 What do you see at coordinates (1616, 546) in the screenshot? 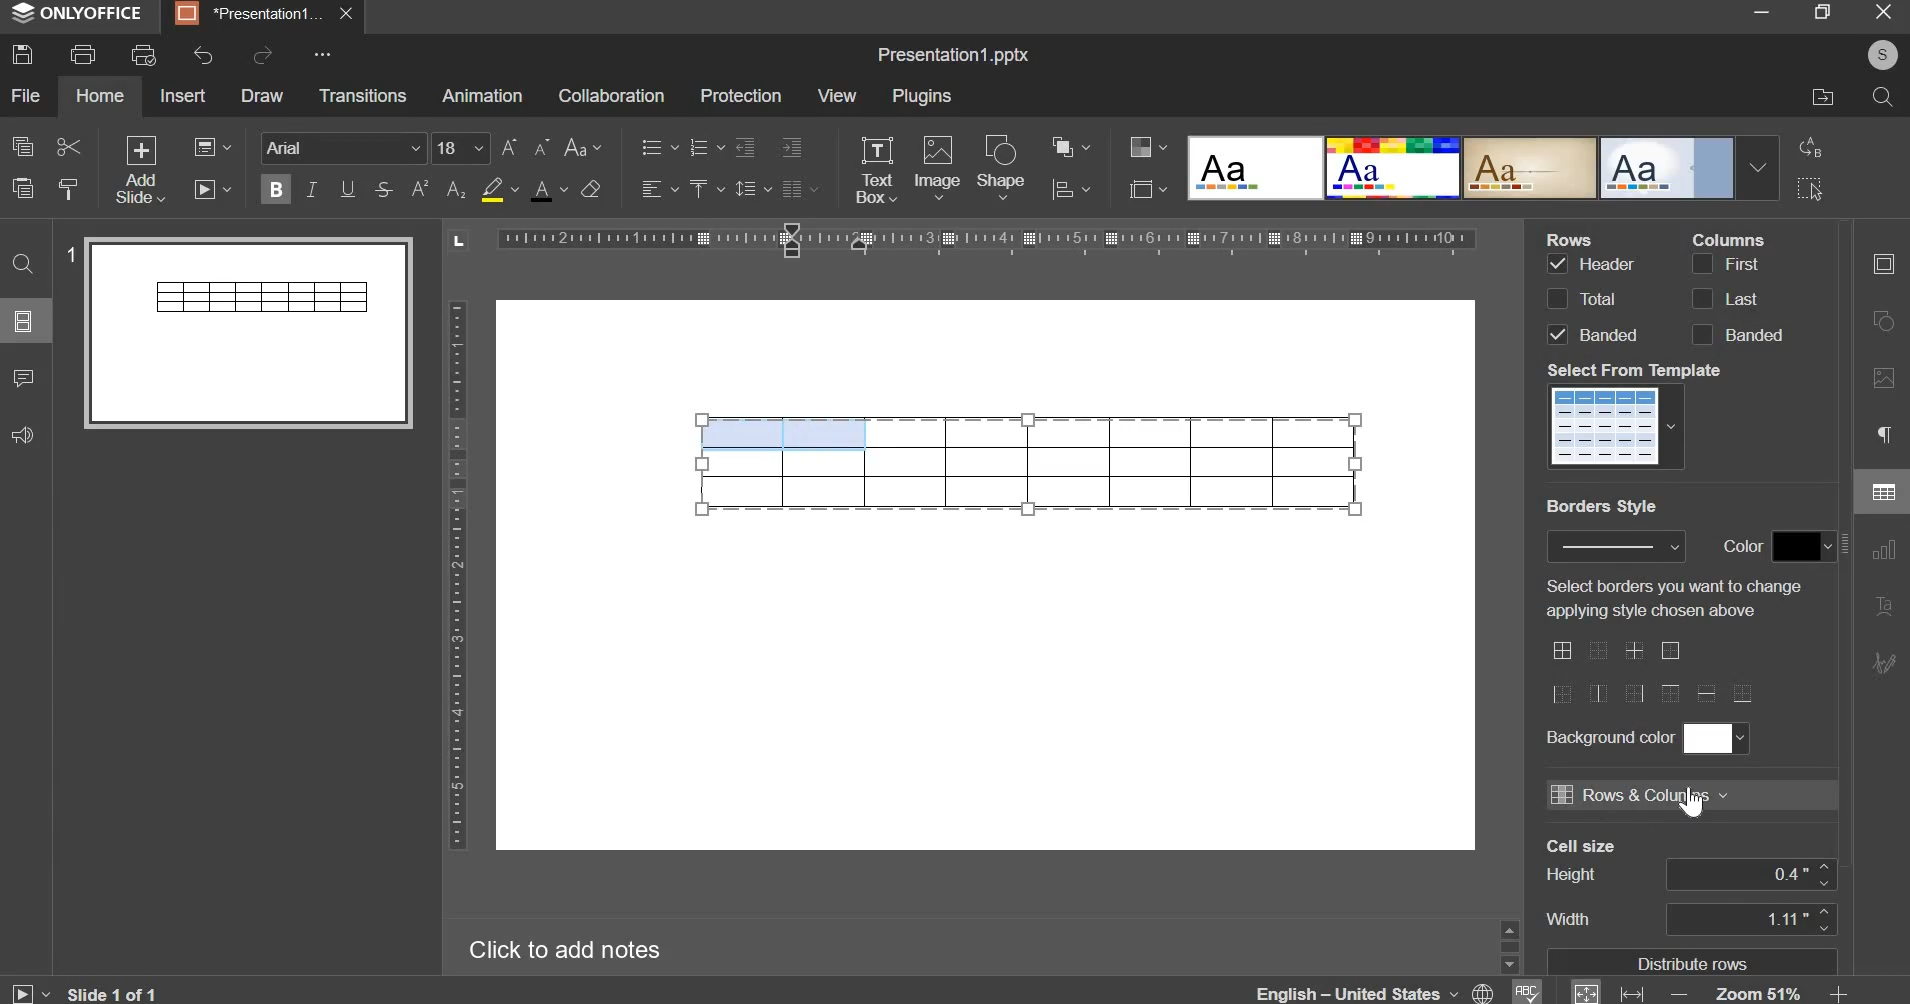
I see `border style` at bounding box center [1616, 546].